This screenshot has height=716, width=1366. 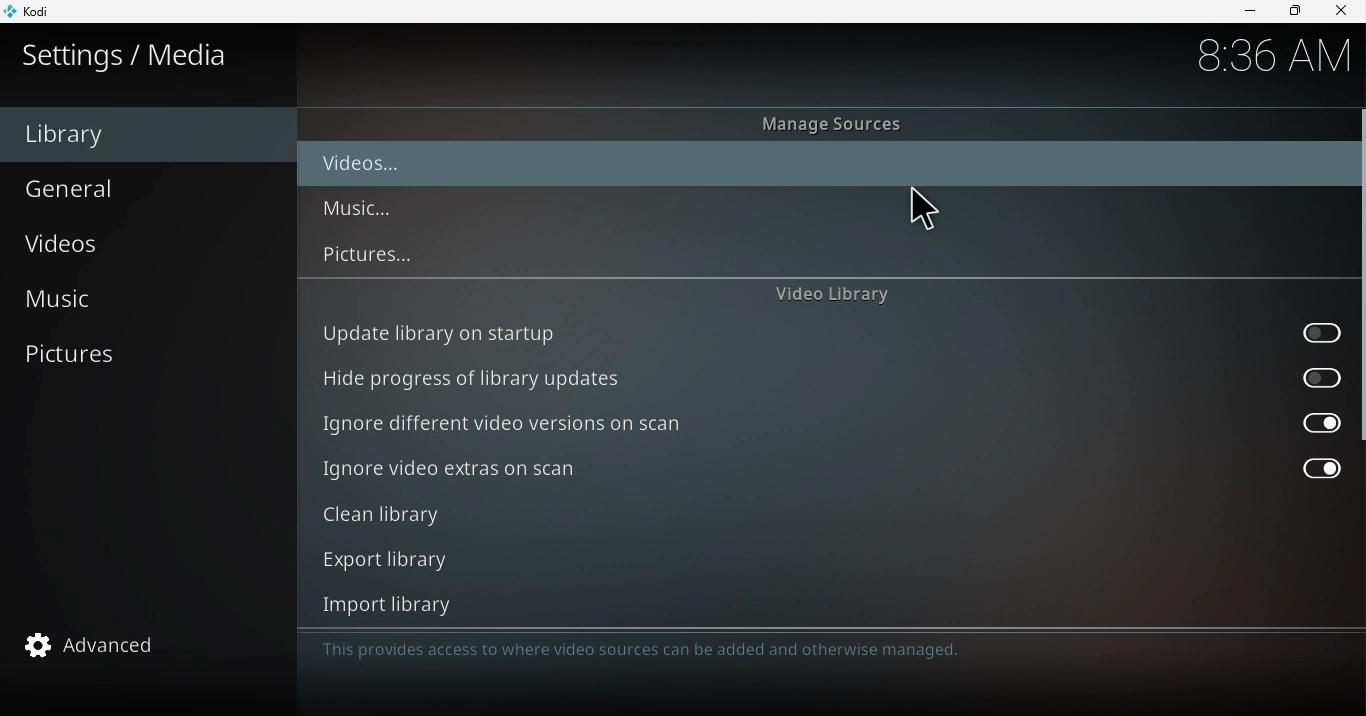 I want to click on Hide progress of library updates, so click(x=834, y=376).